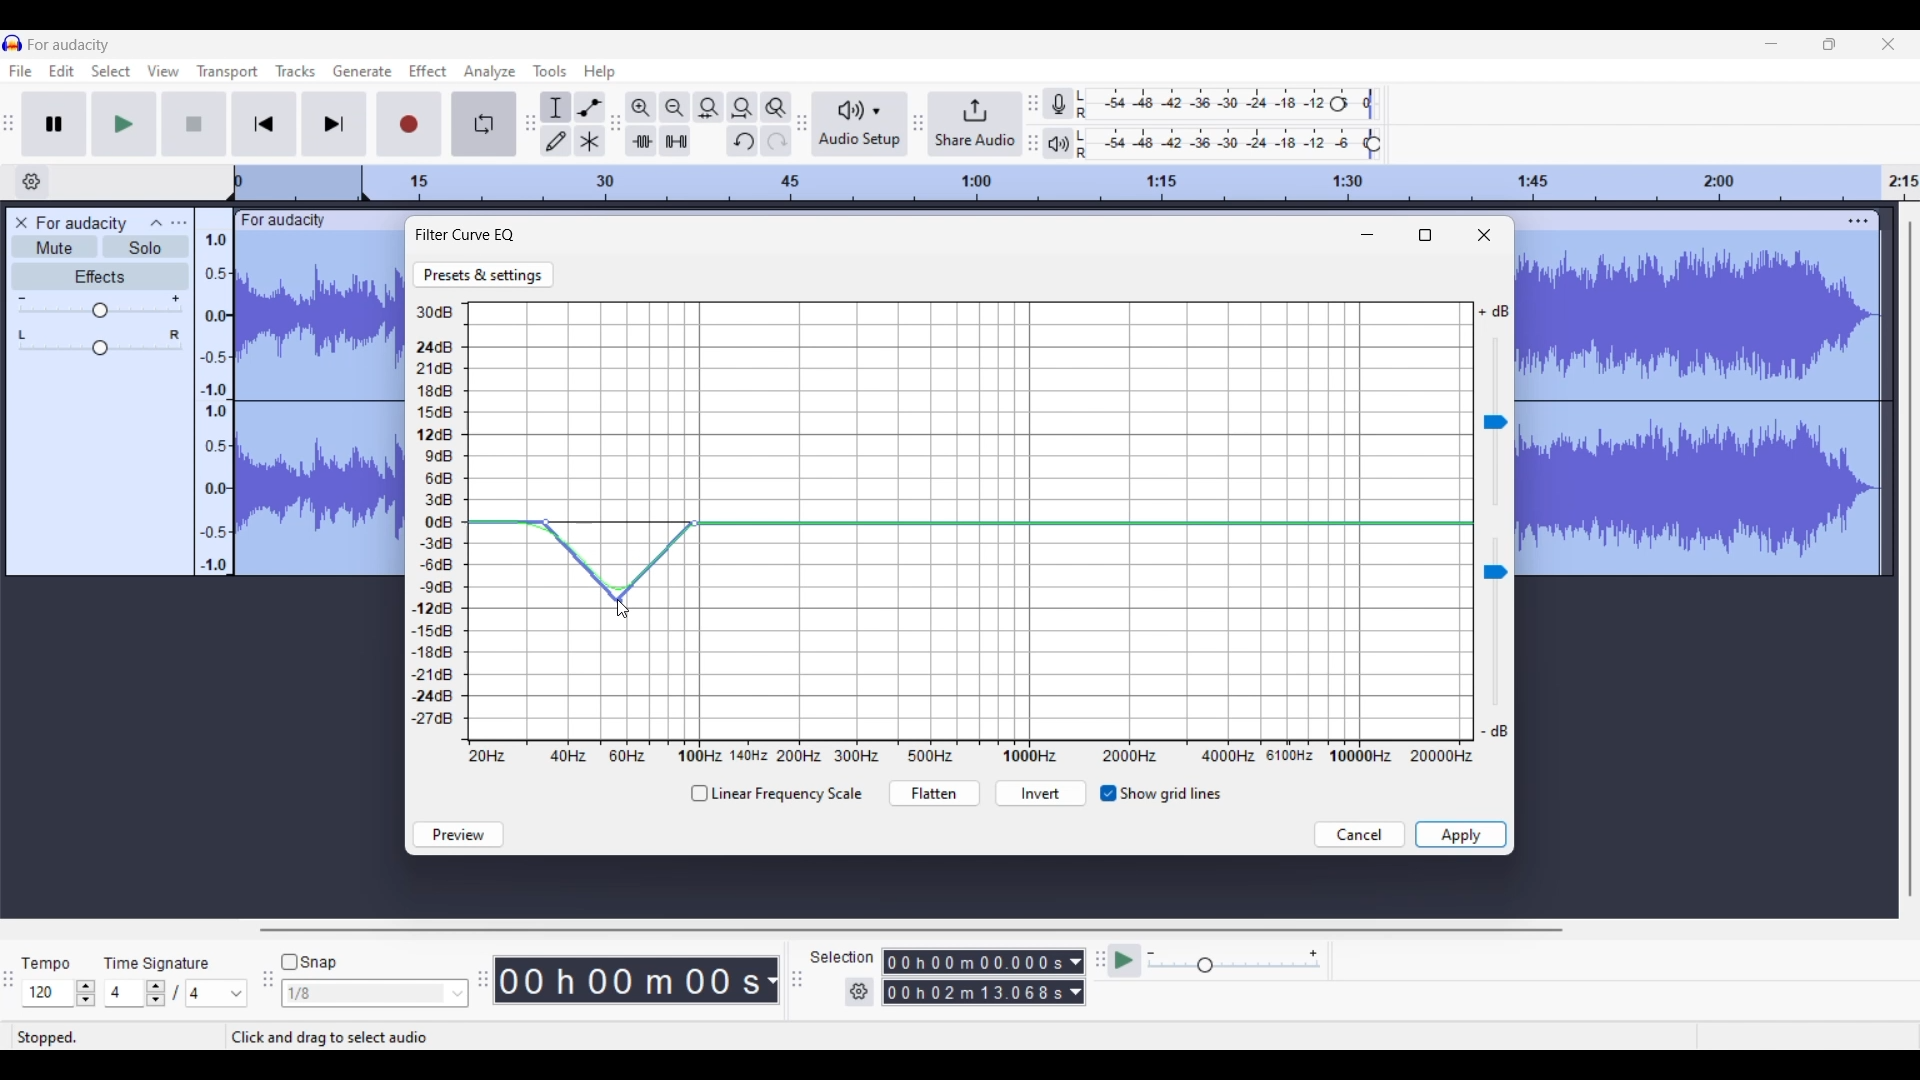 The height and width of the screenshot is (1080, 1920). I want to click on Filter curve EQ, so click(467, 234).